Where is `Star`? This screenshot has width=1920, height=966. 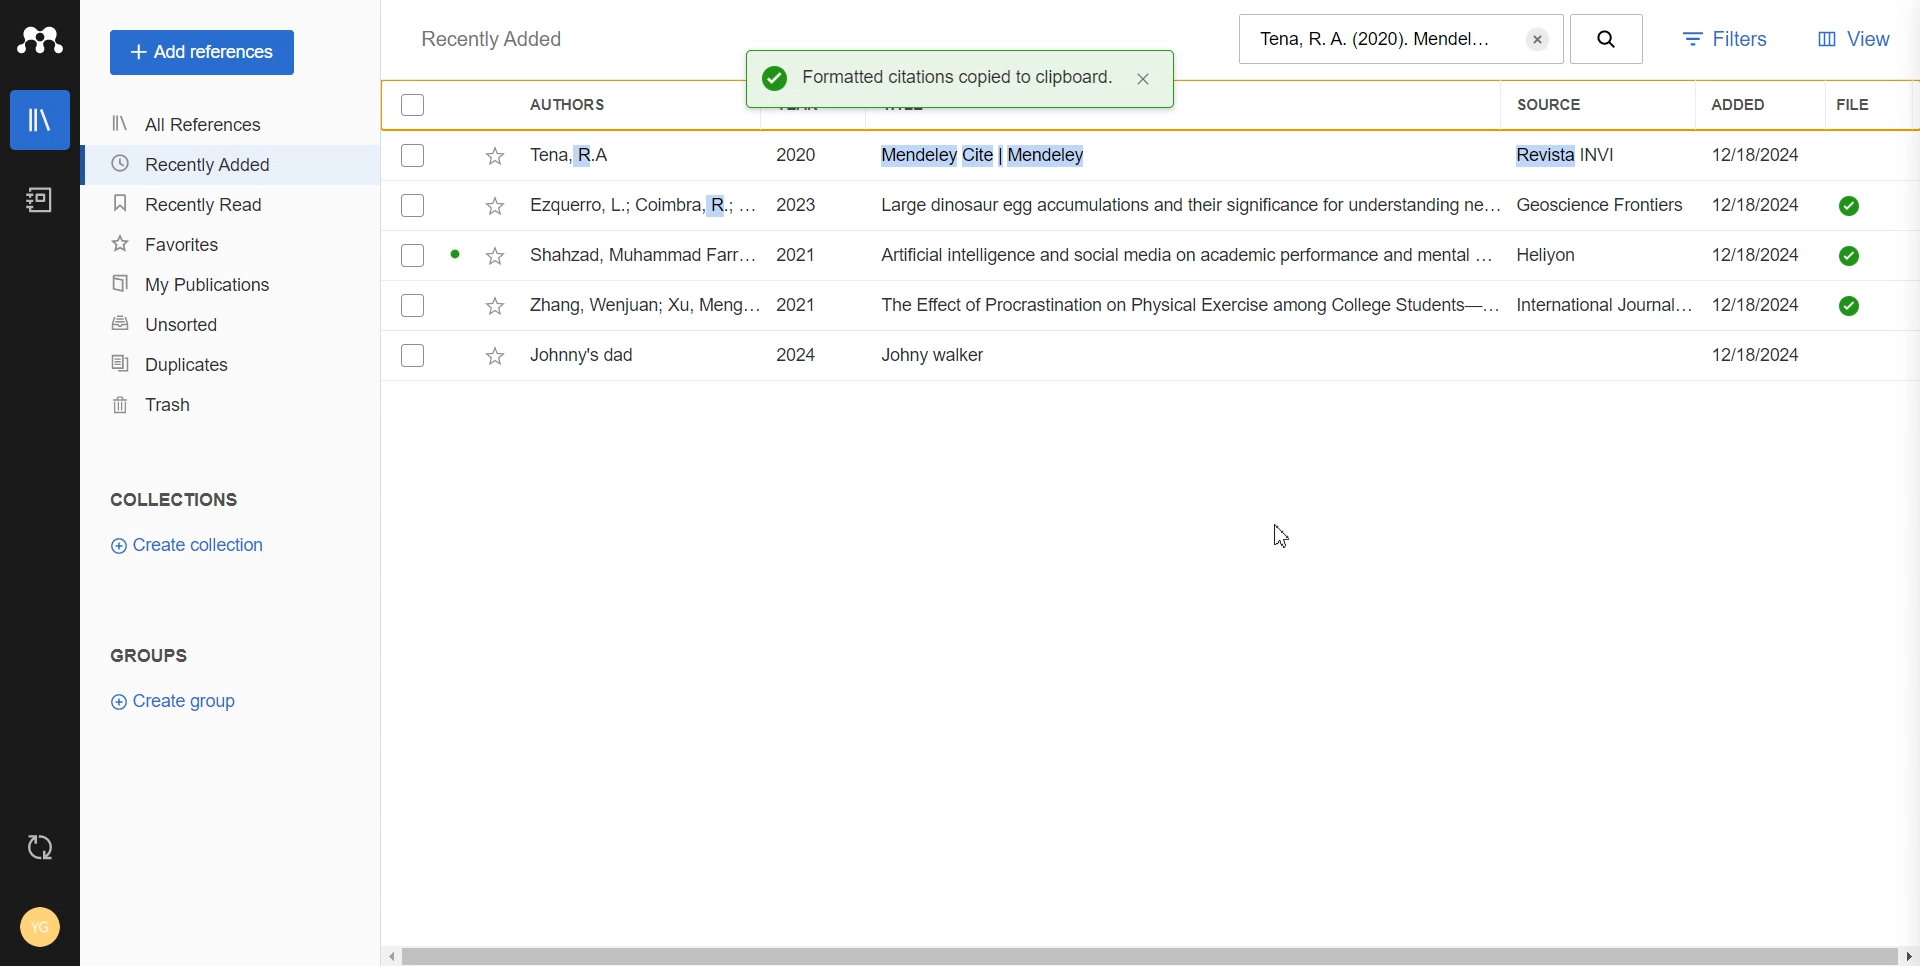 Star is located at coordinates (496, 205).